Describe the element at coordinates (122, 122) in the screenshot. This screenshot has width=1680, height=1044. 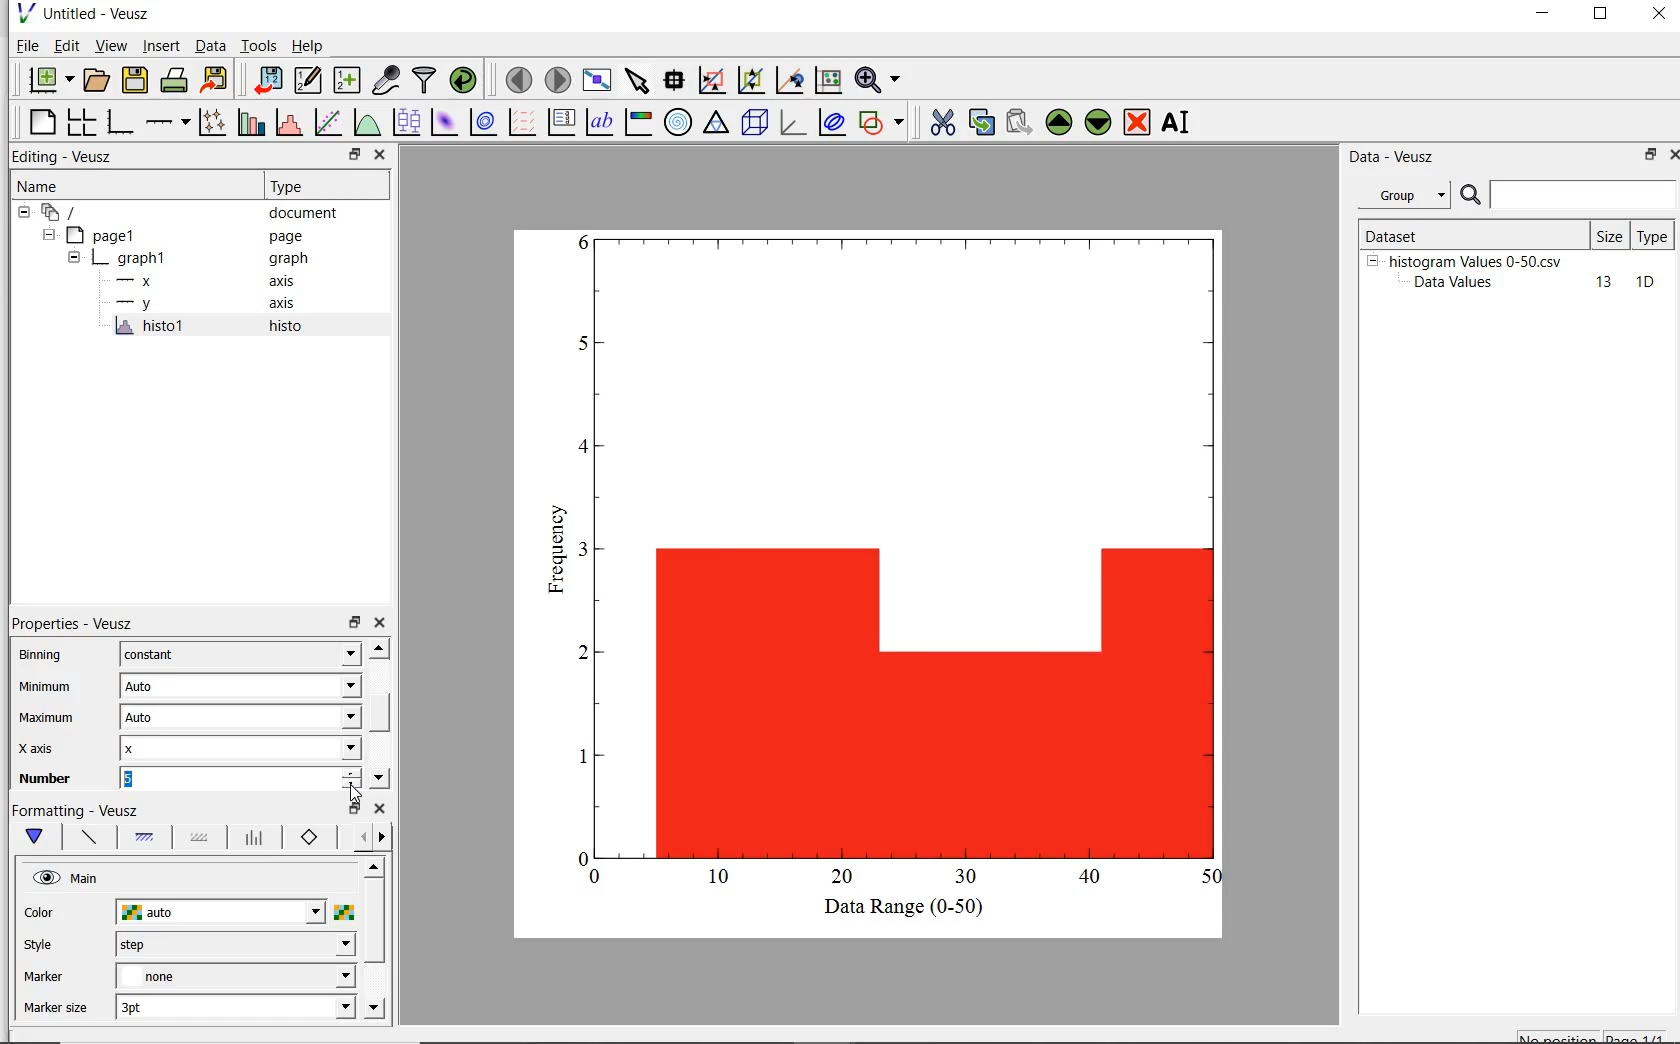
I see `base graph` at that location.